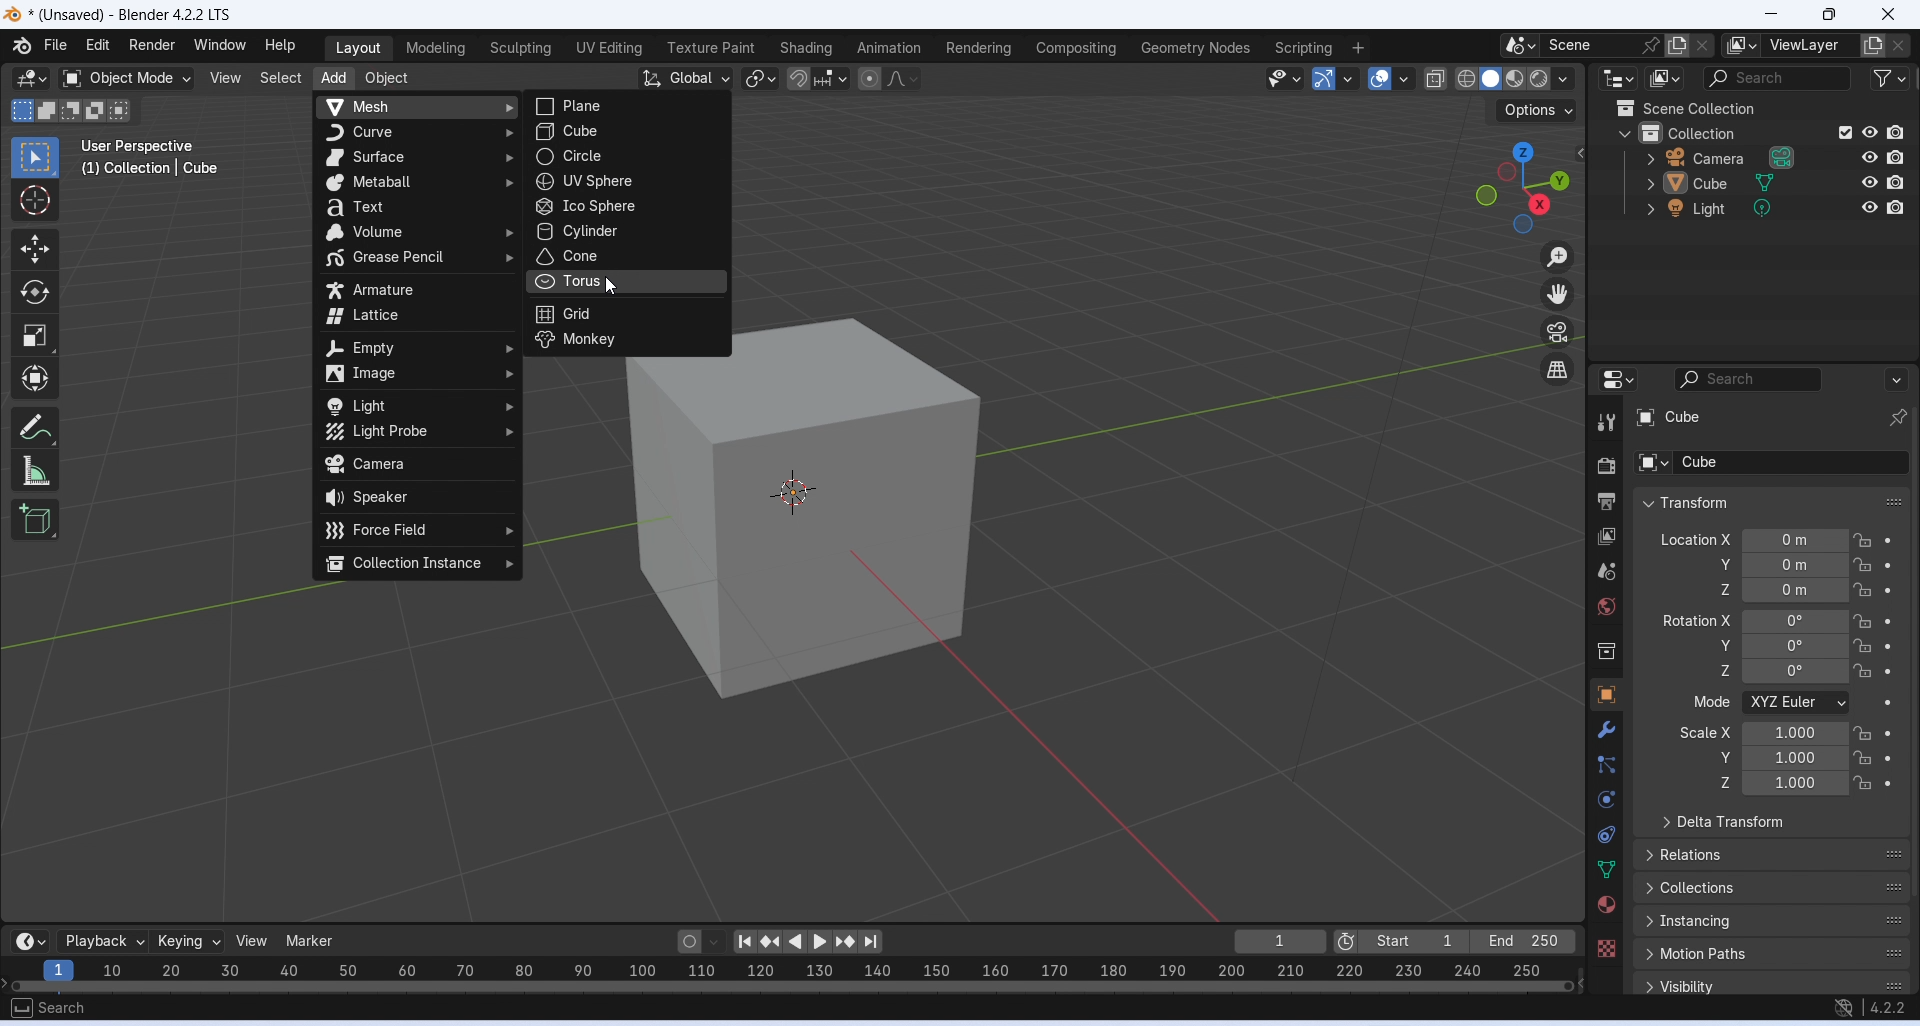 Image resolution: width=1920 pixels, height=1026 pixels. What do you see at coordinates (27, 940) in the screenshot?
I see `Editor type` at bounding box center [27, 940].